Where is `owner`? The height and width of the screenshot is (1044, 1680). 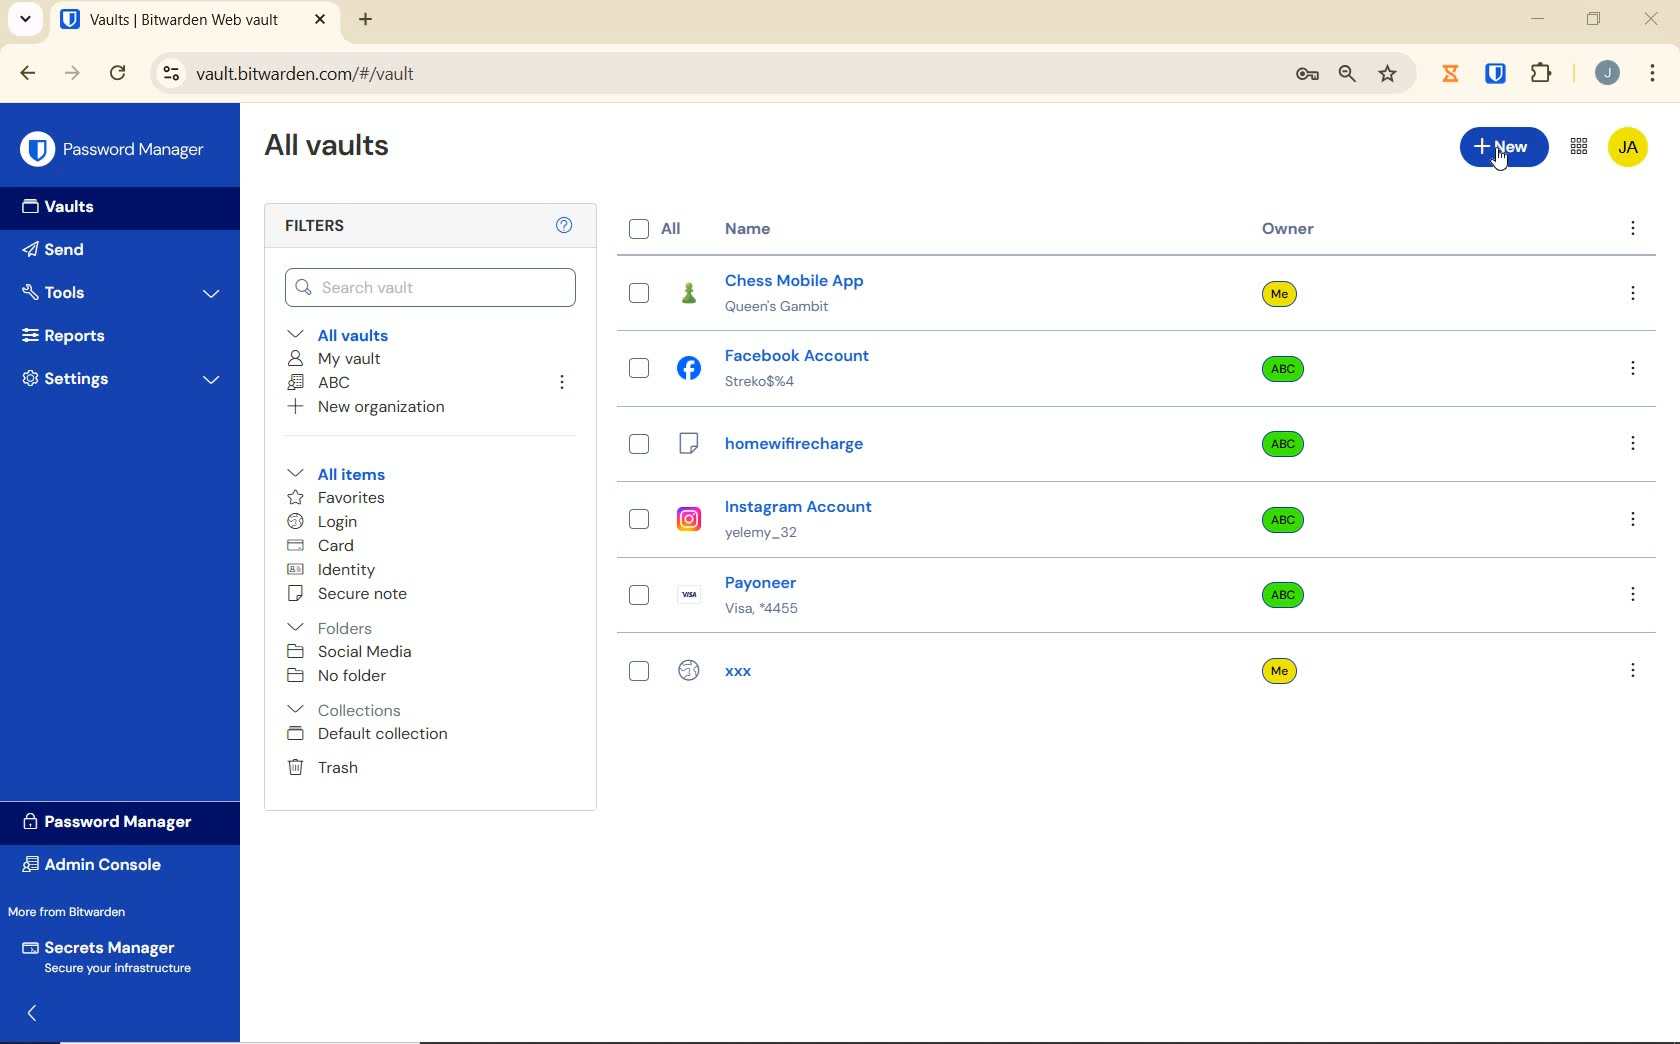
owner is located at coordinates (1289, 231).